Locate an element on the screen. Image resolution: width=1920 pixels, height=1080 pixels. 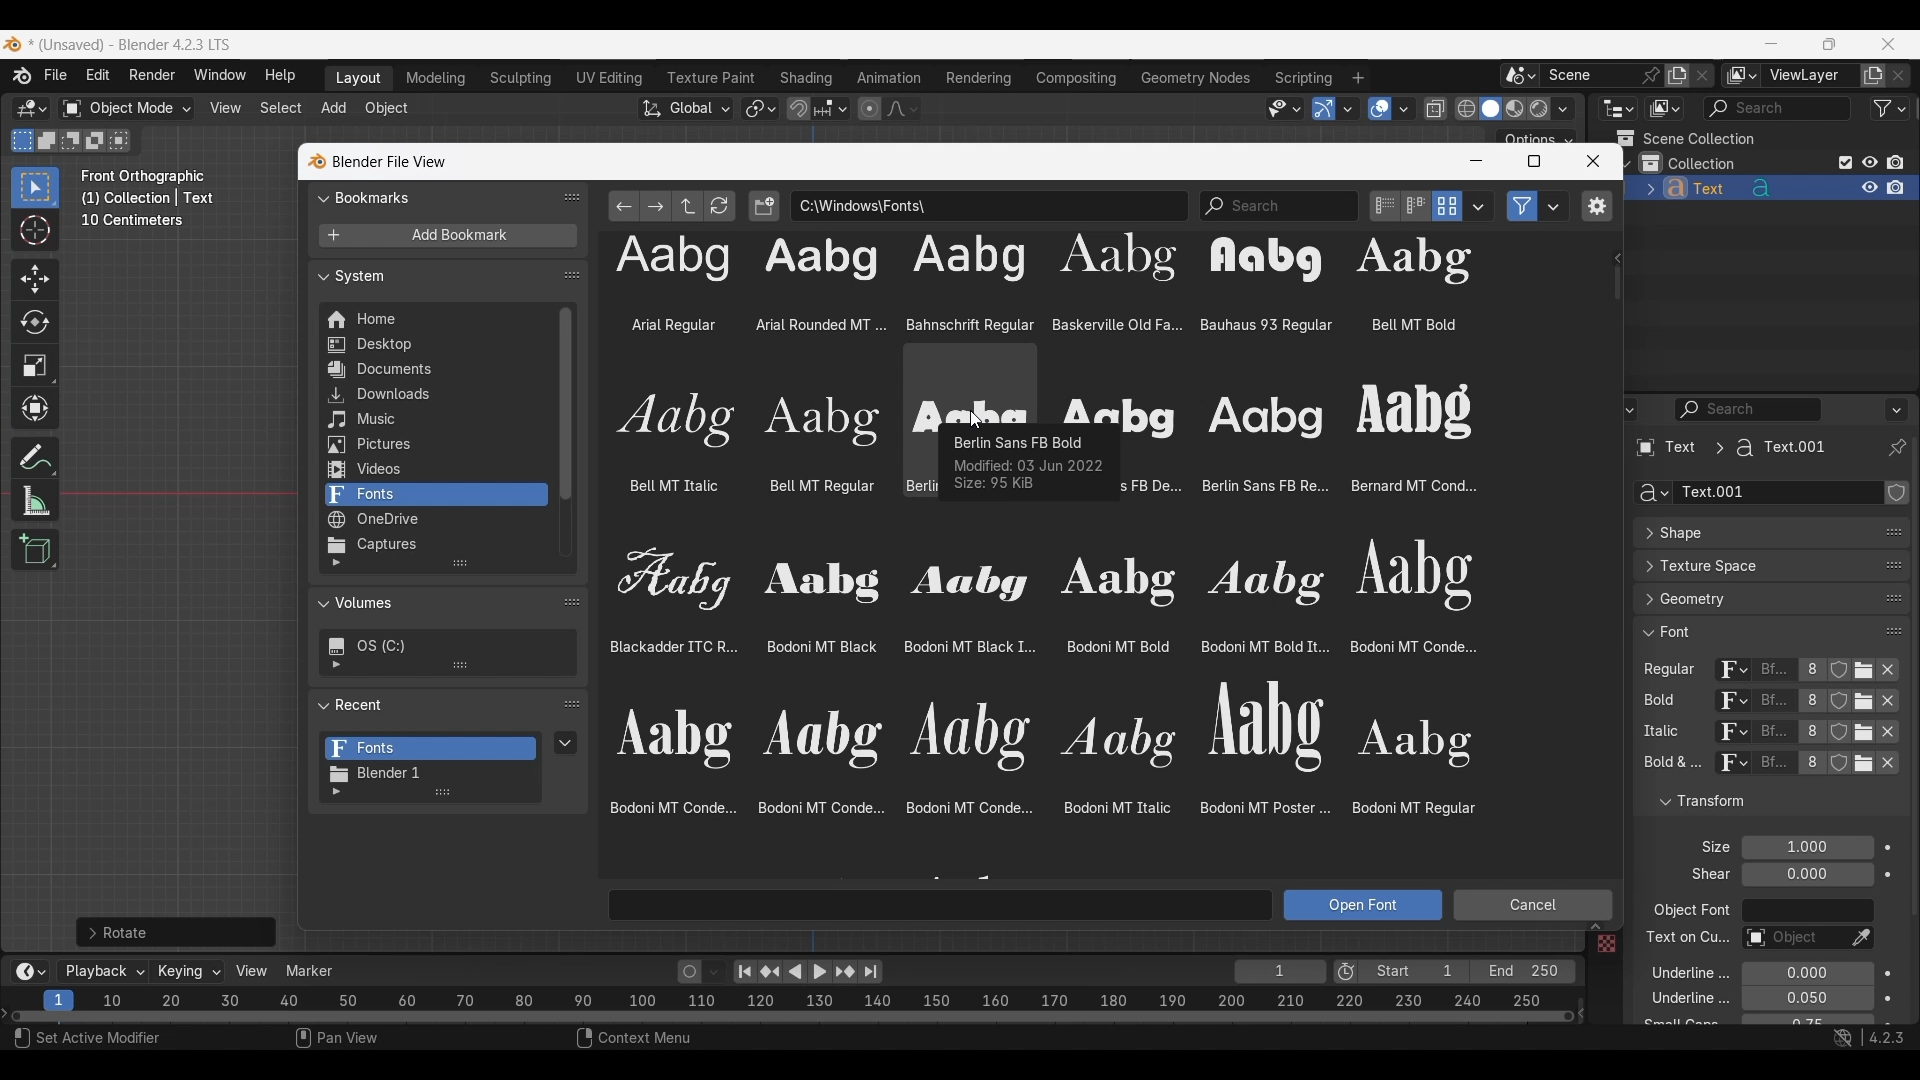
Change order in the list is located at coordinates (1895, 793).